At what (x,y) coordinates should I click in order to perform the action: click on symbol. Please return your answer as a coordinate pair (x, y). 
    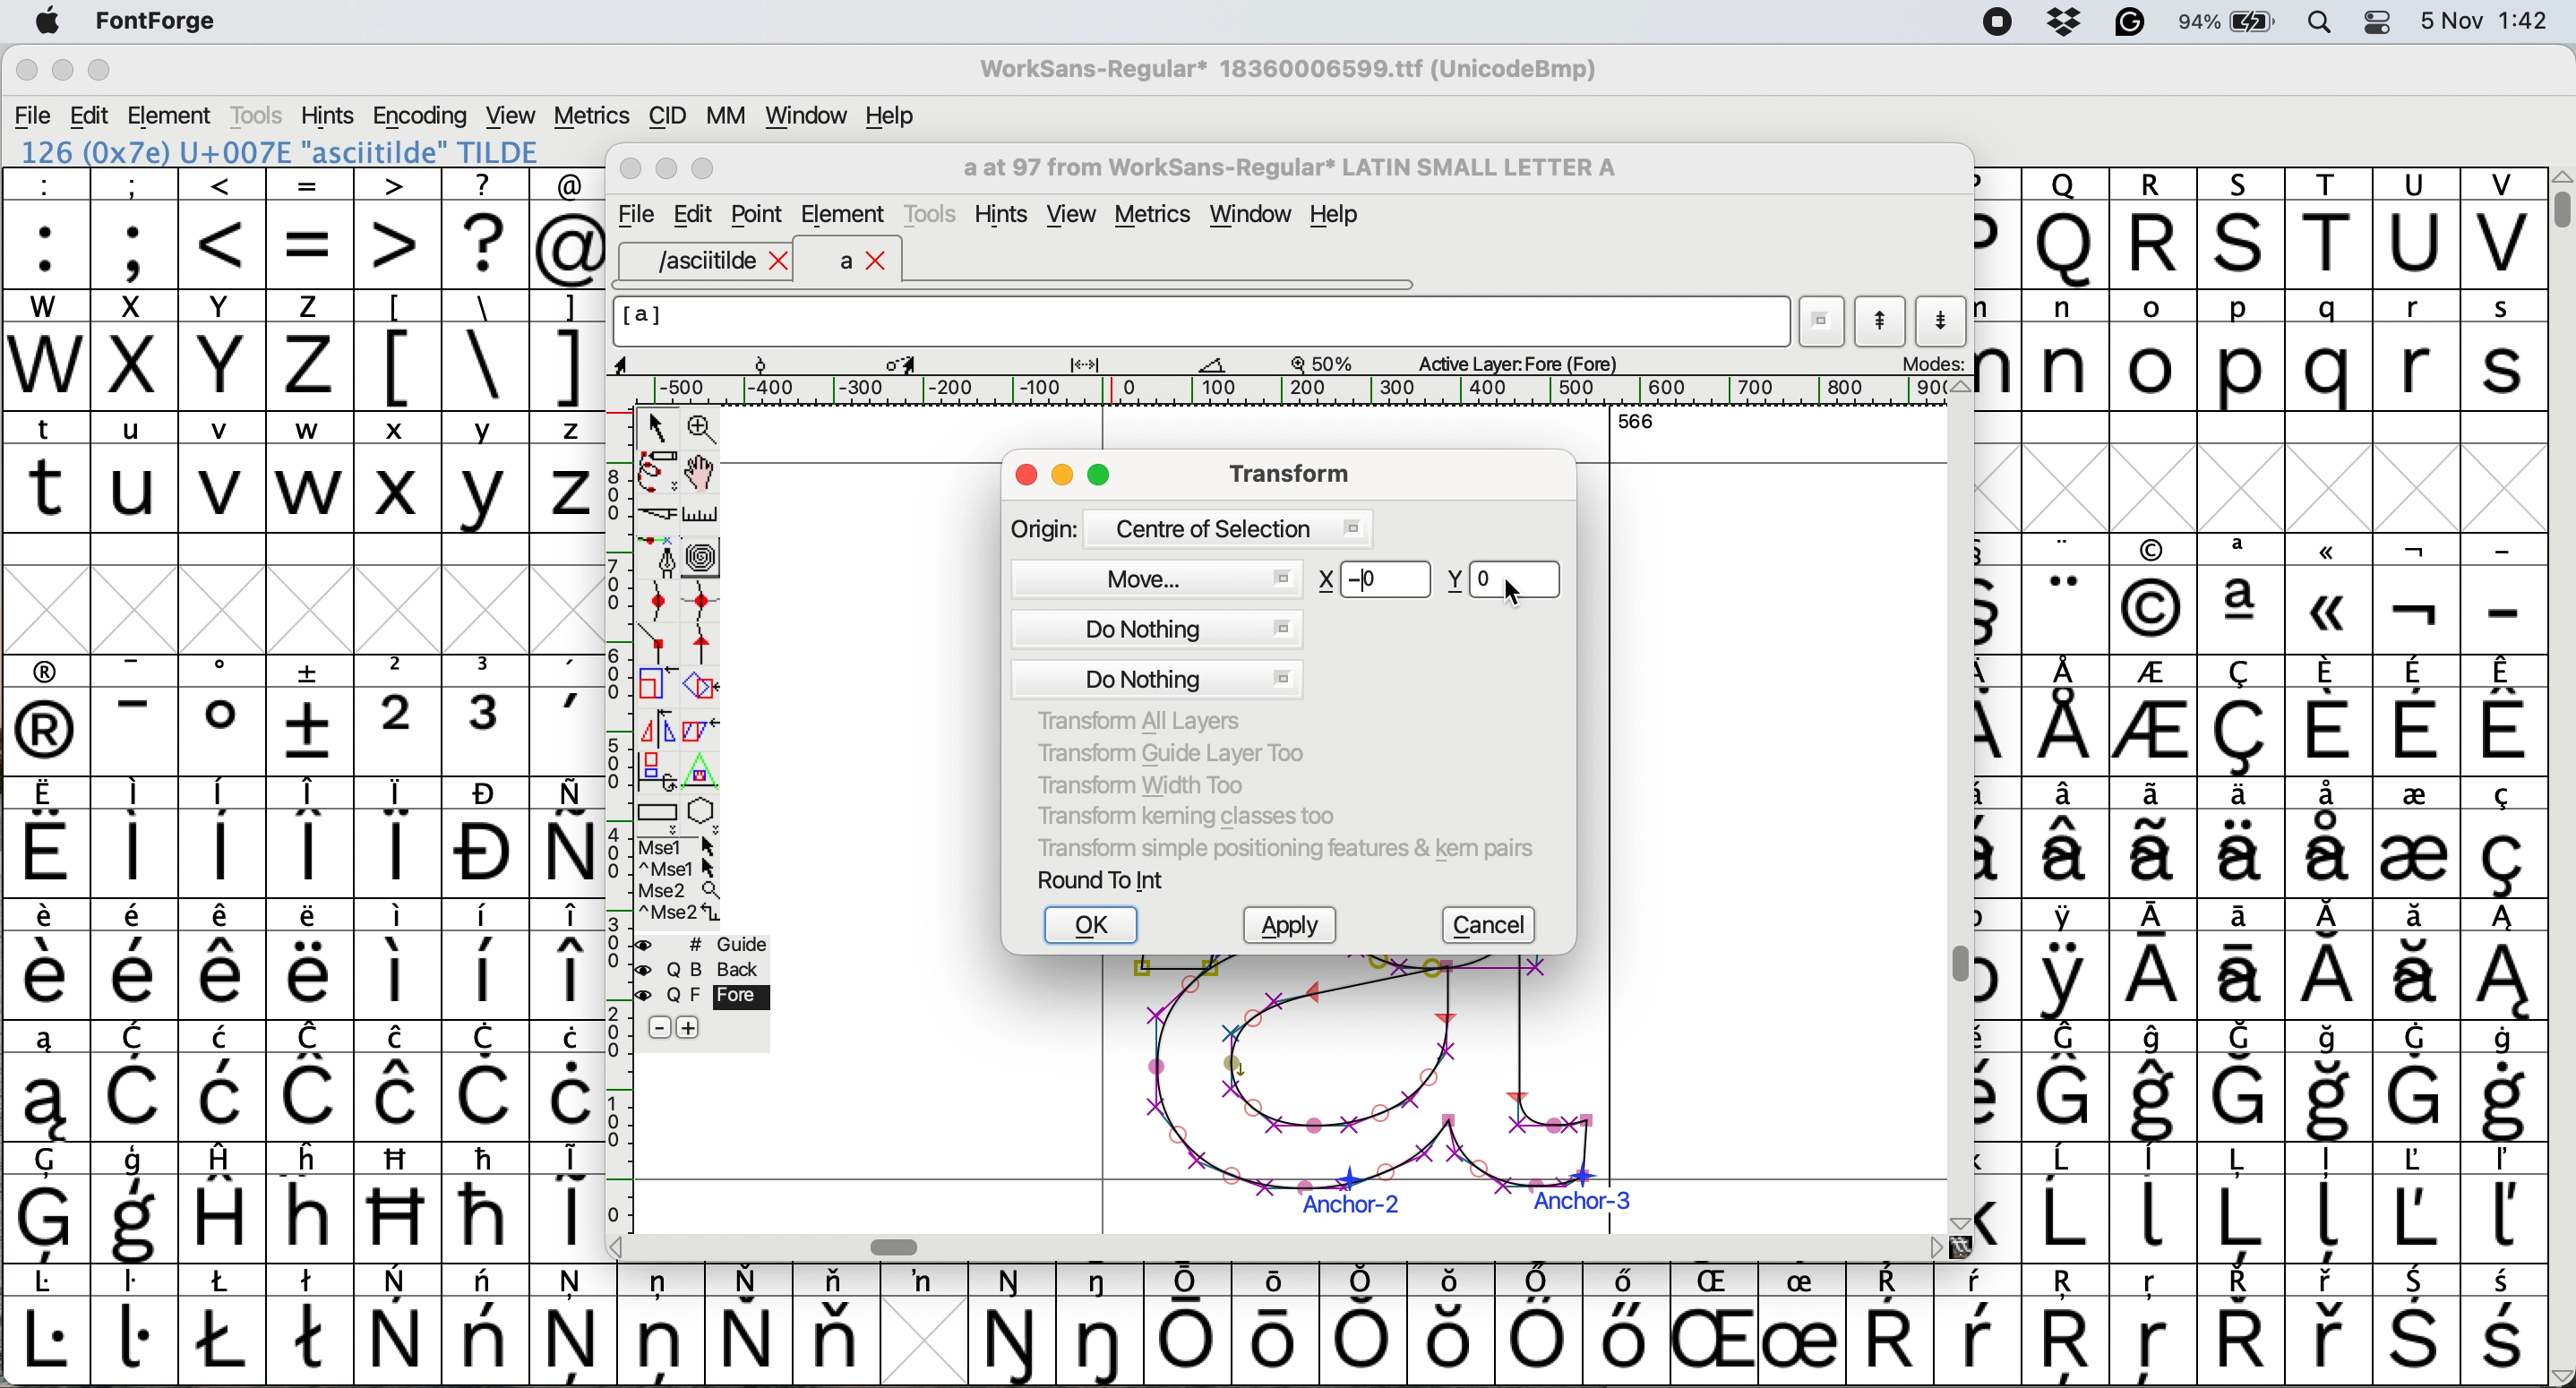
    Looking at the image, I should click on (2419, 596).